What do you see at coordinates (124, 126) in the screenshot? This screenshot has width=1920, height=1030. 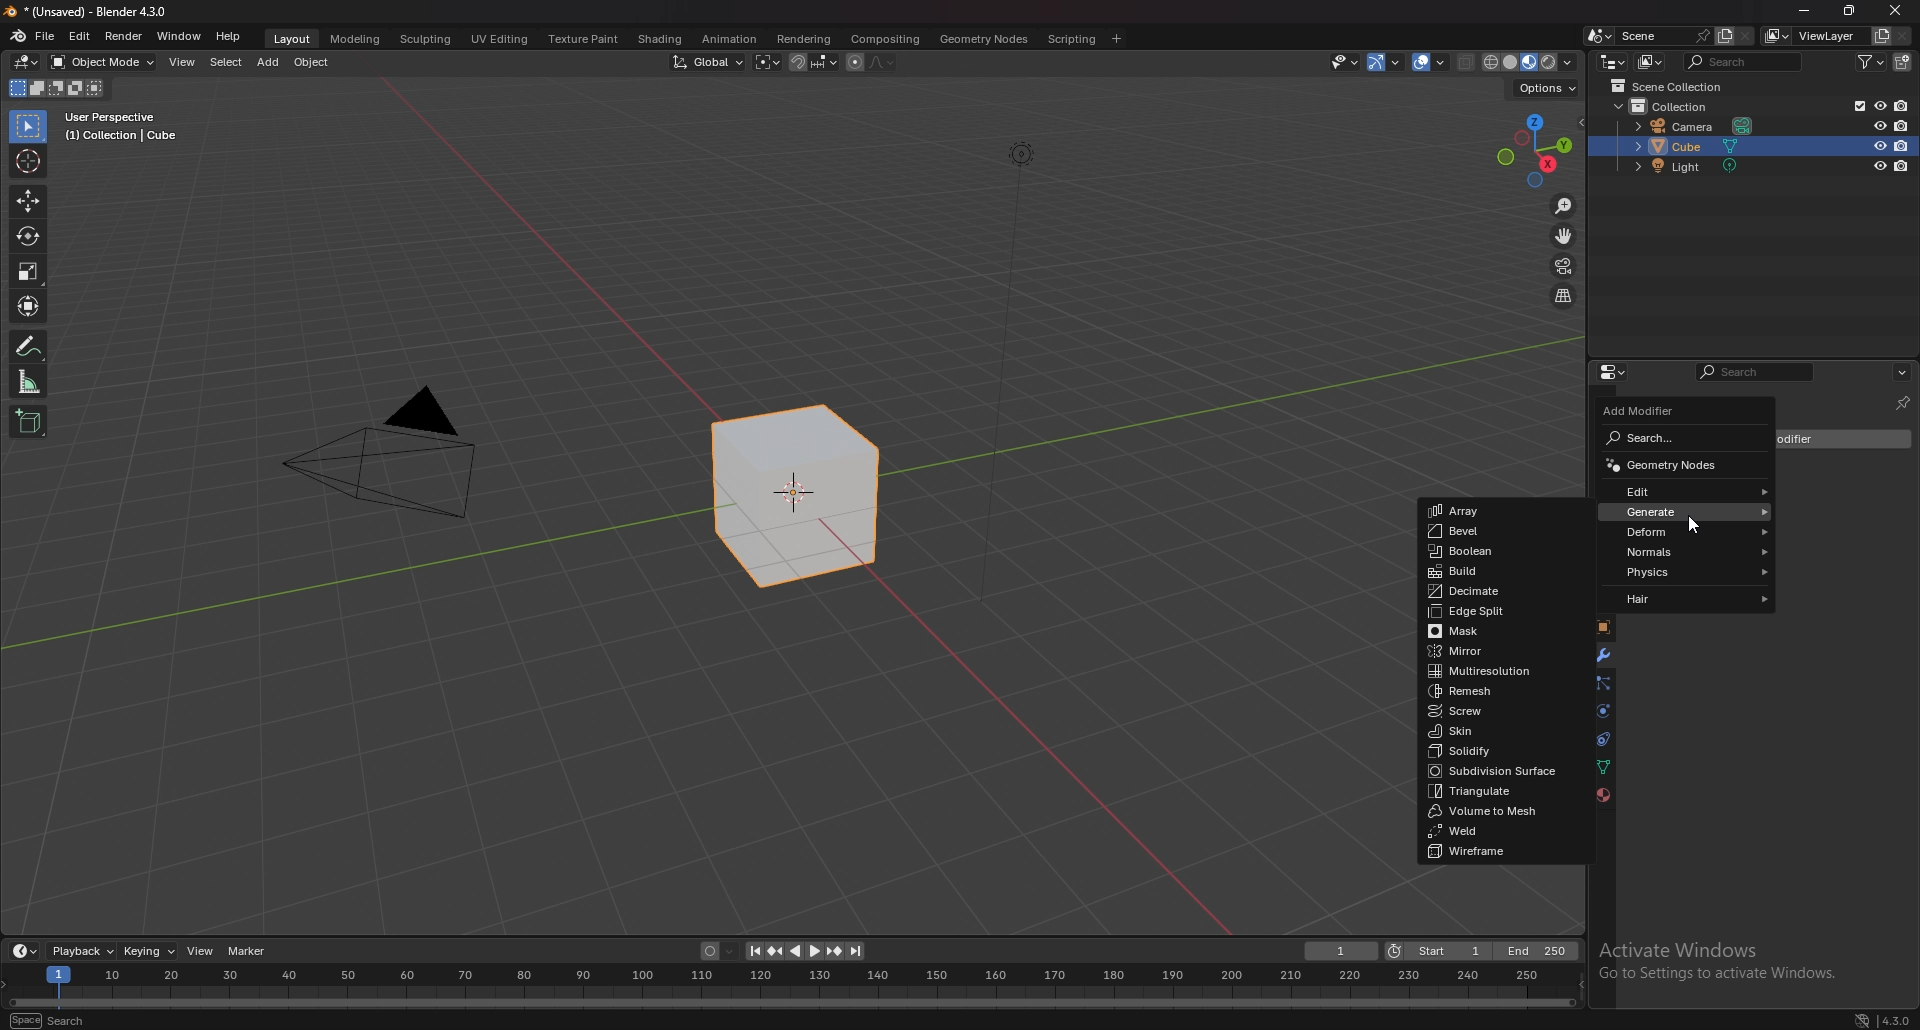 I see `info` at bounding box center [124, 126].